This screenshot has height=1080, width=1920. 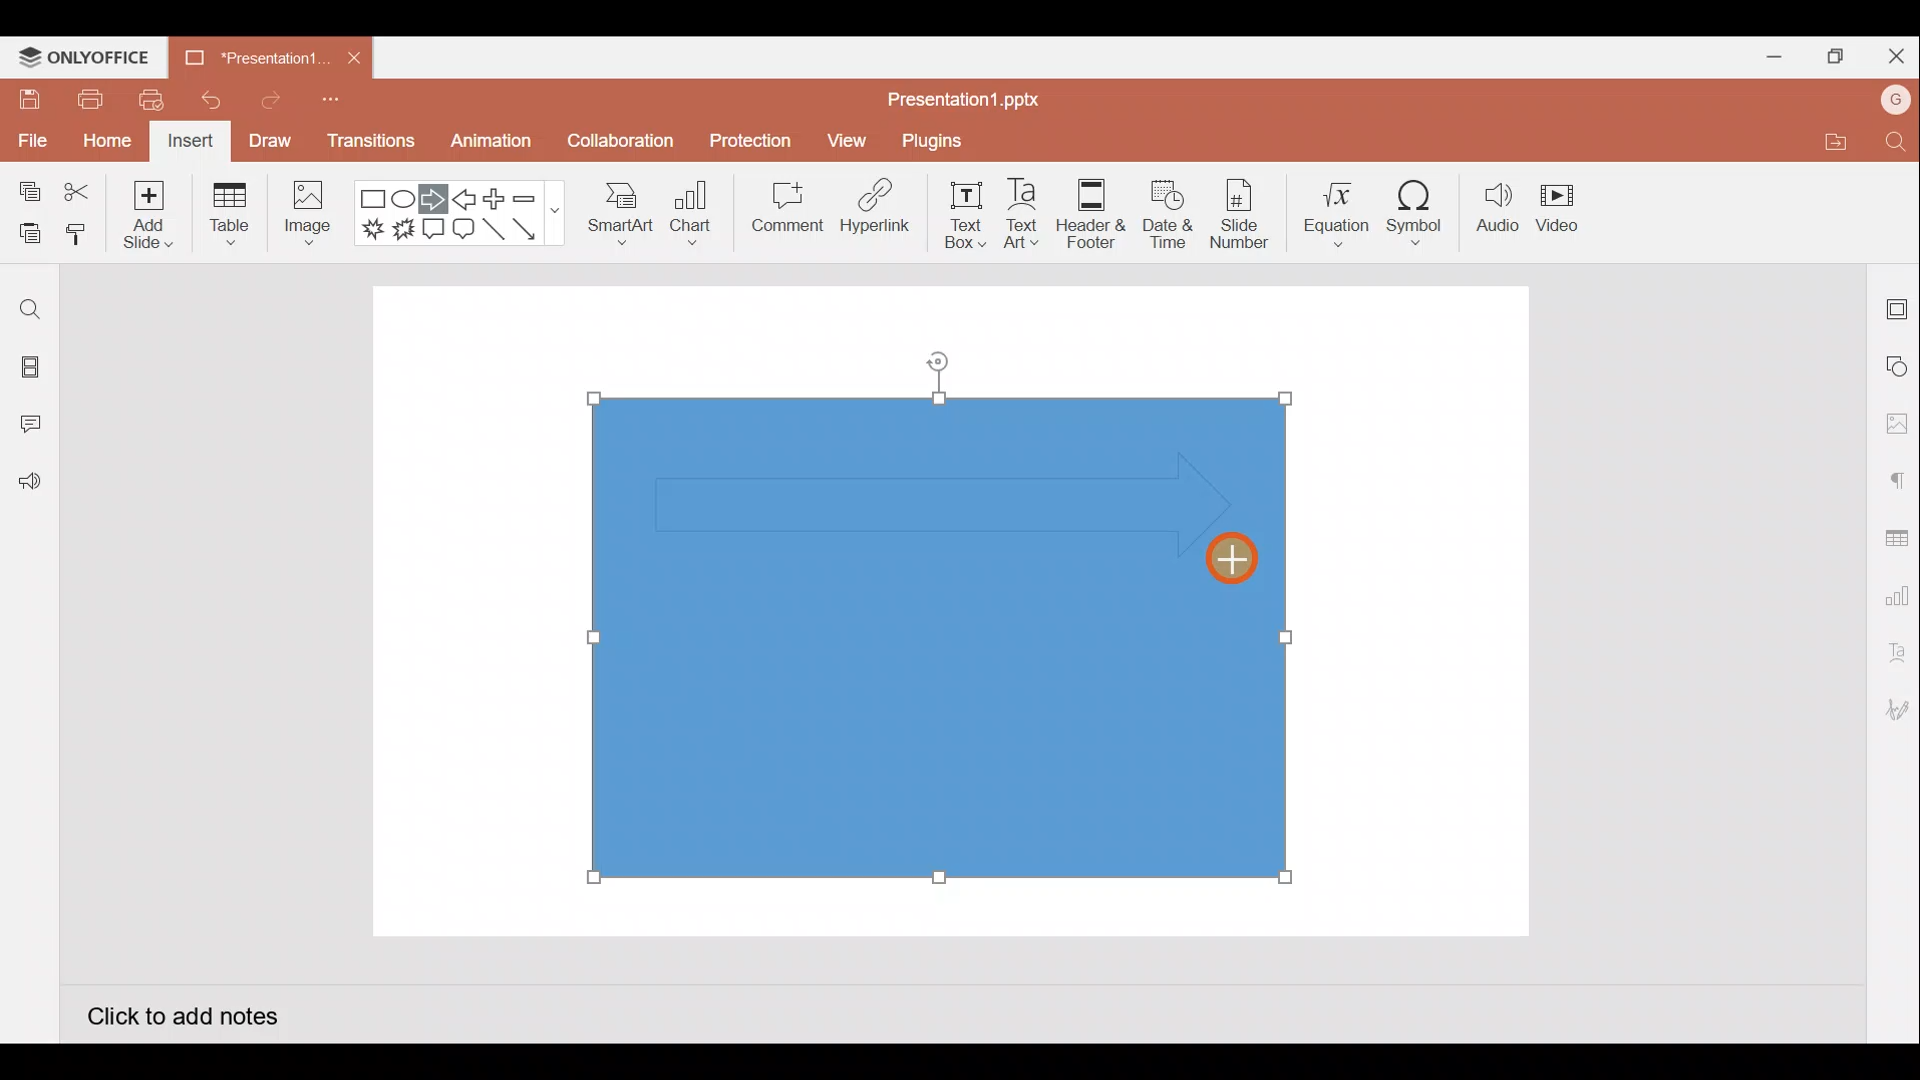 What do you see at coordinates (85, 57) in the screenshot?
I see `ONLYOFFICE` at bounding box center [85, 57].